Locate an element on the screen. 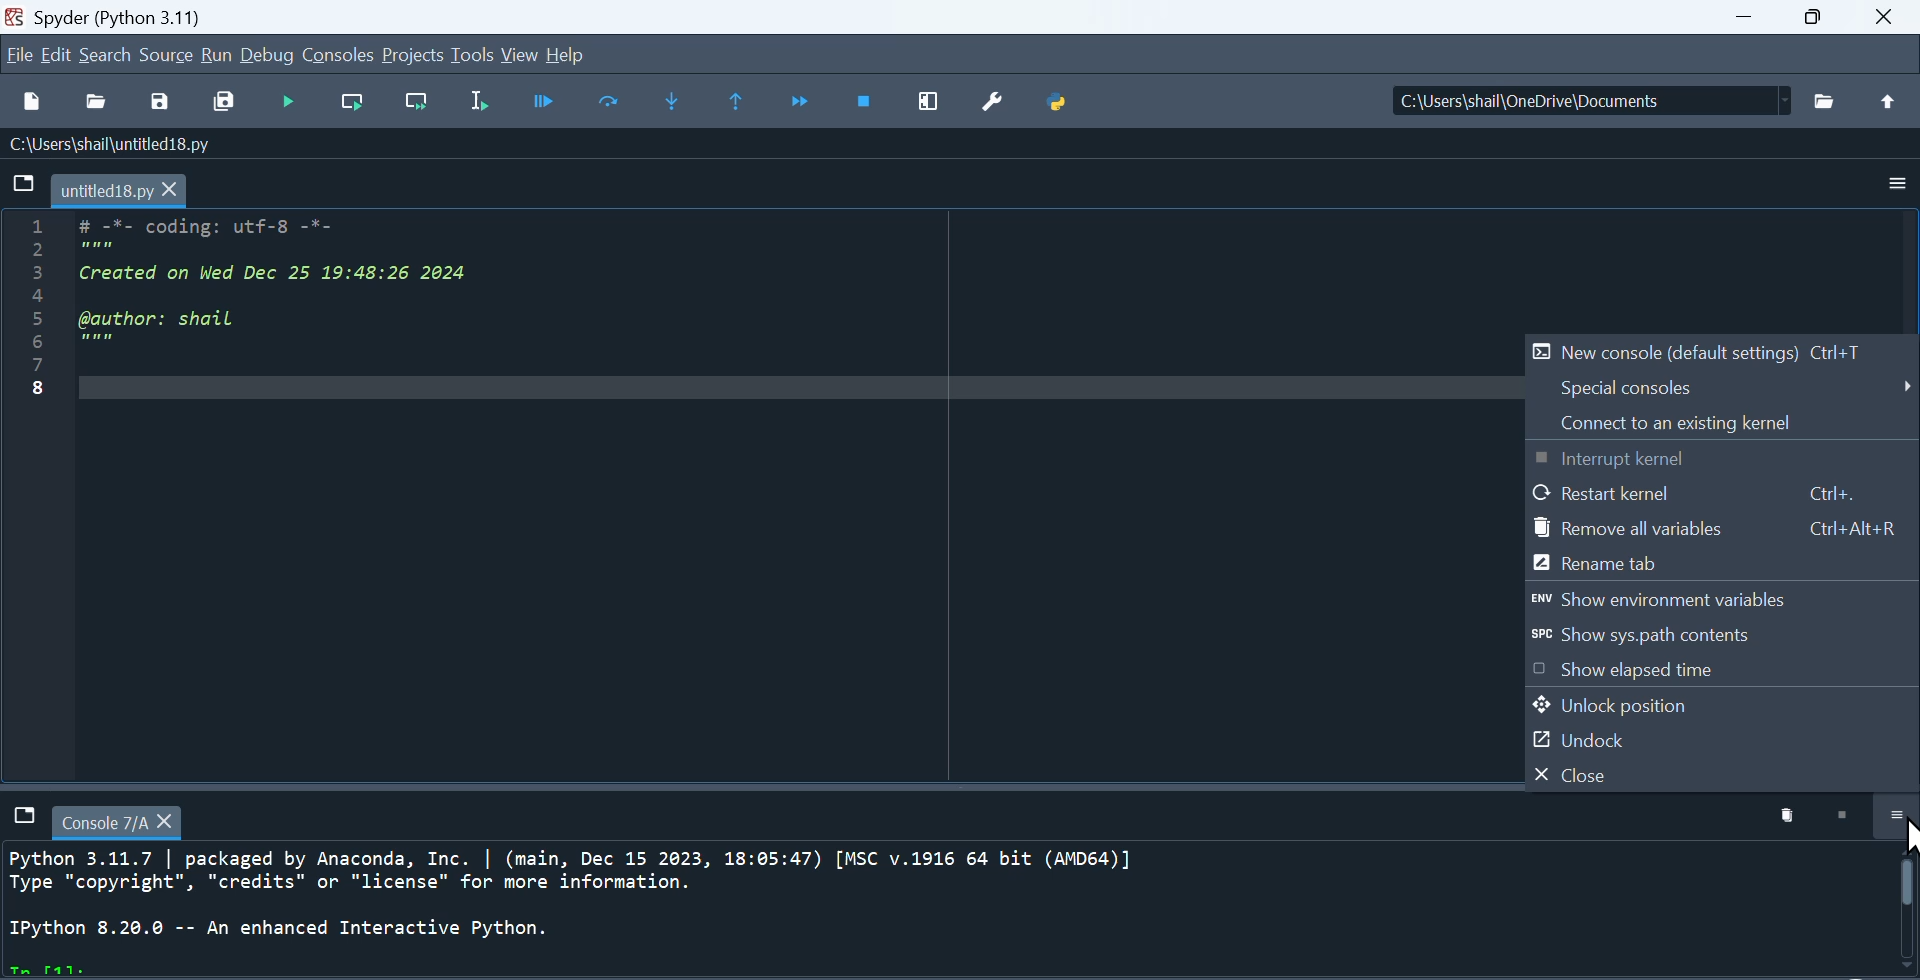  run current file and go to next cell is located at coordinates (413, 101).